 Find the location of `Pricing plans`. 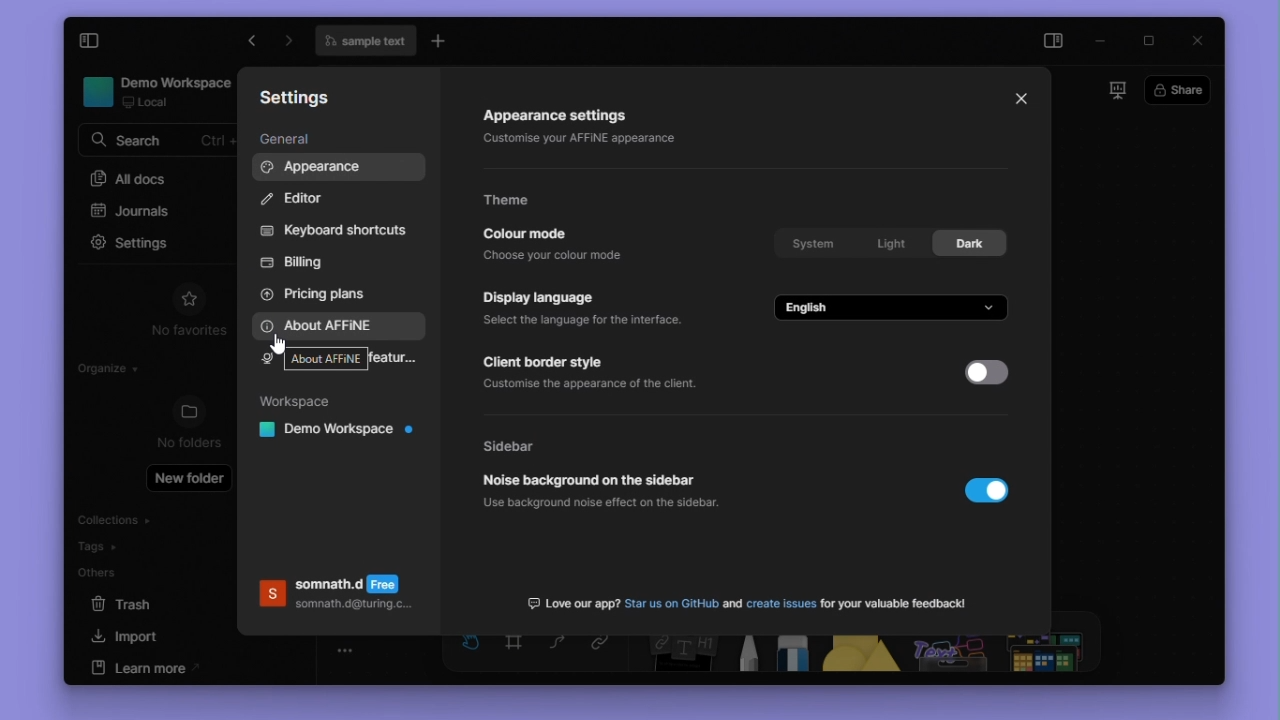

Pricing plans is located at coordinates (319, 293).